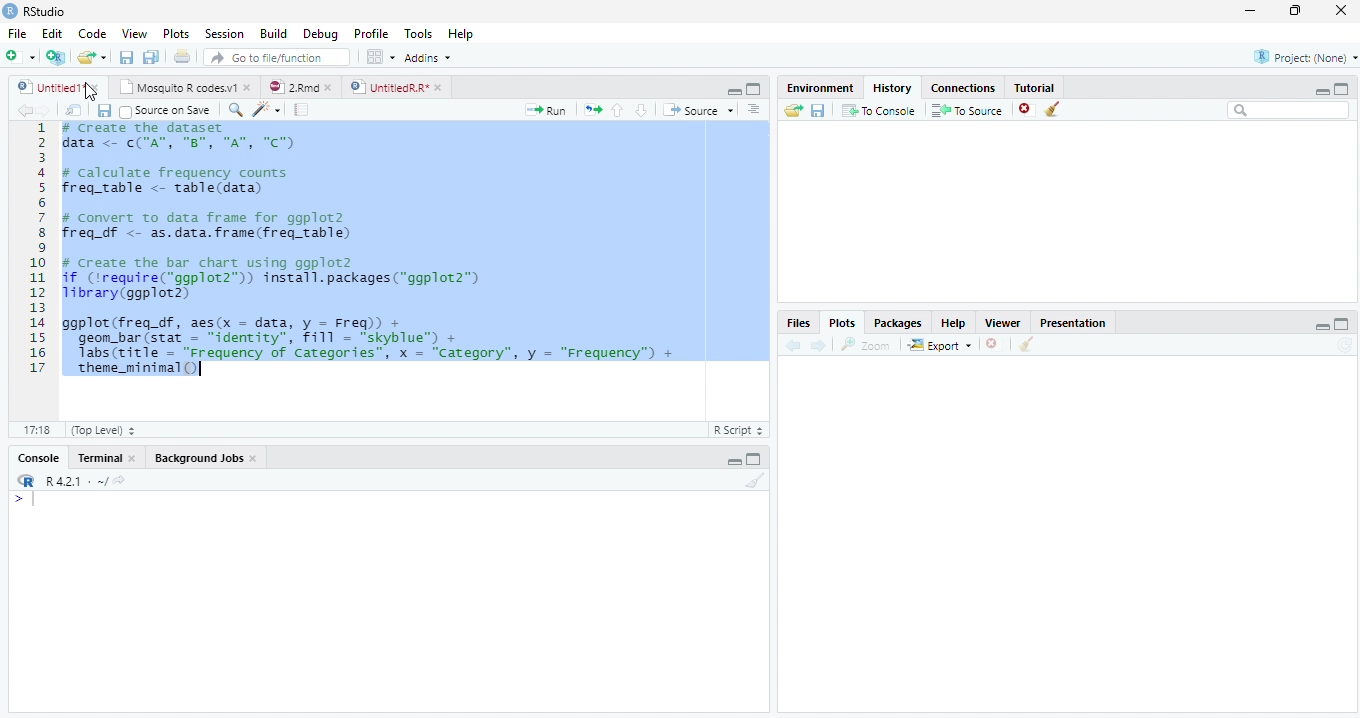 This screenshot has width=1360, height=718. Describe the element at coordinates (801, 323) in the screenshot. I see `Files` at that location.